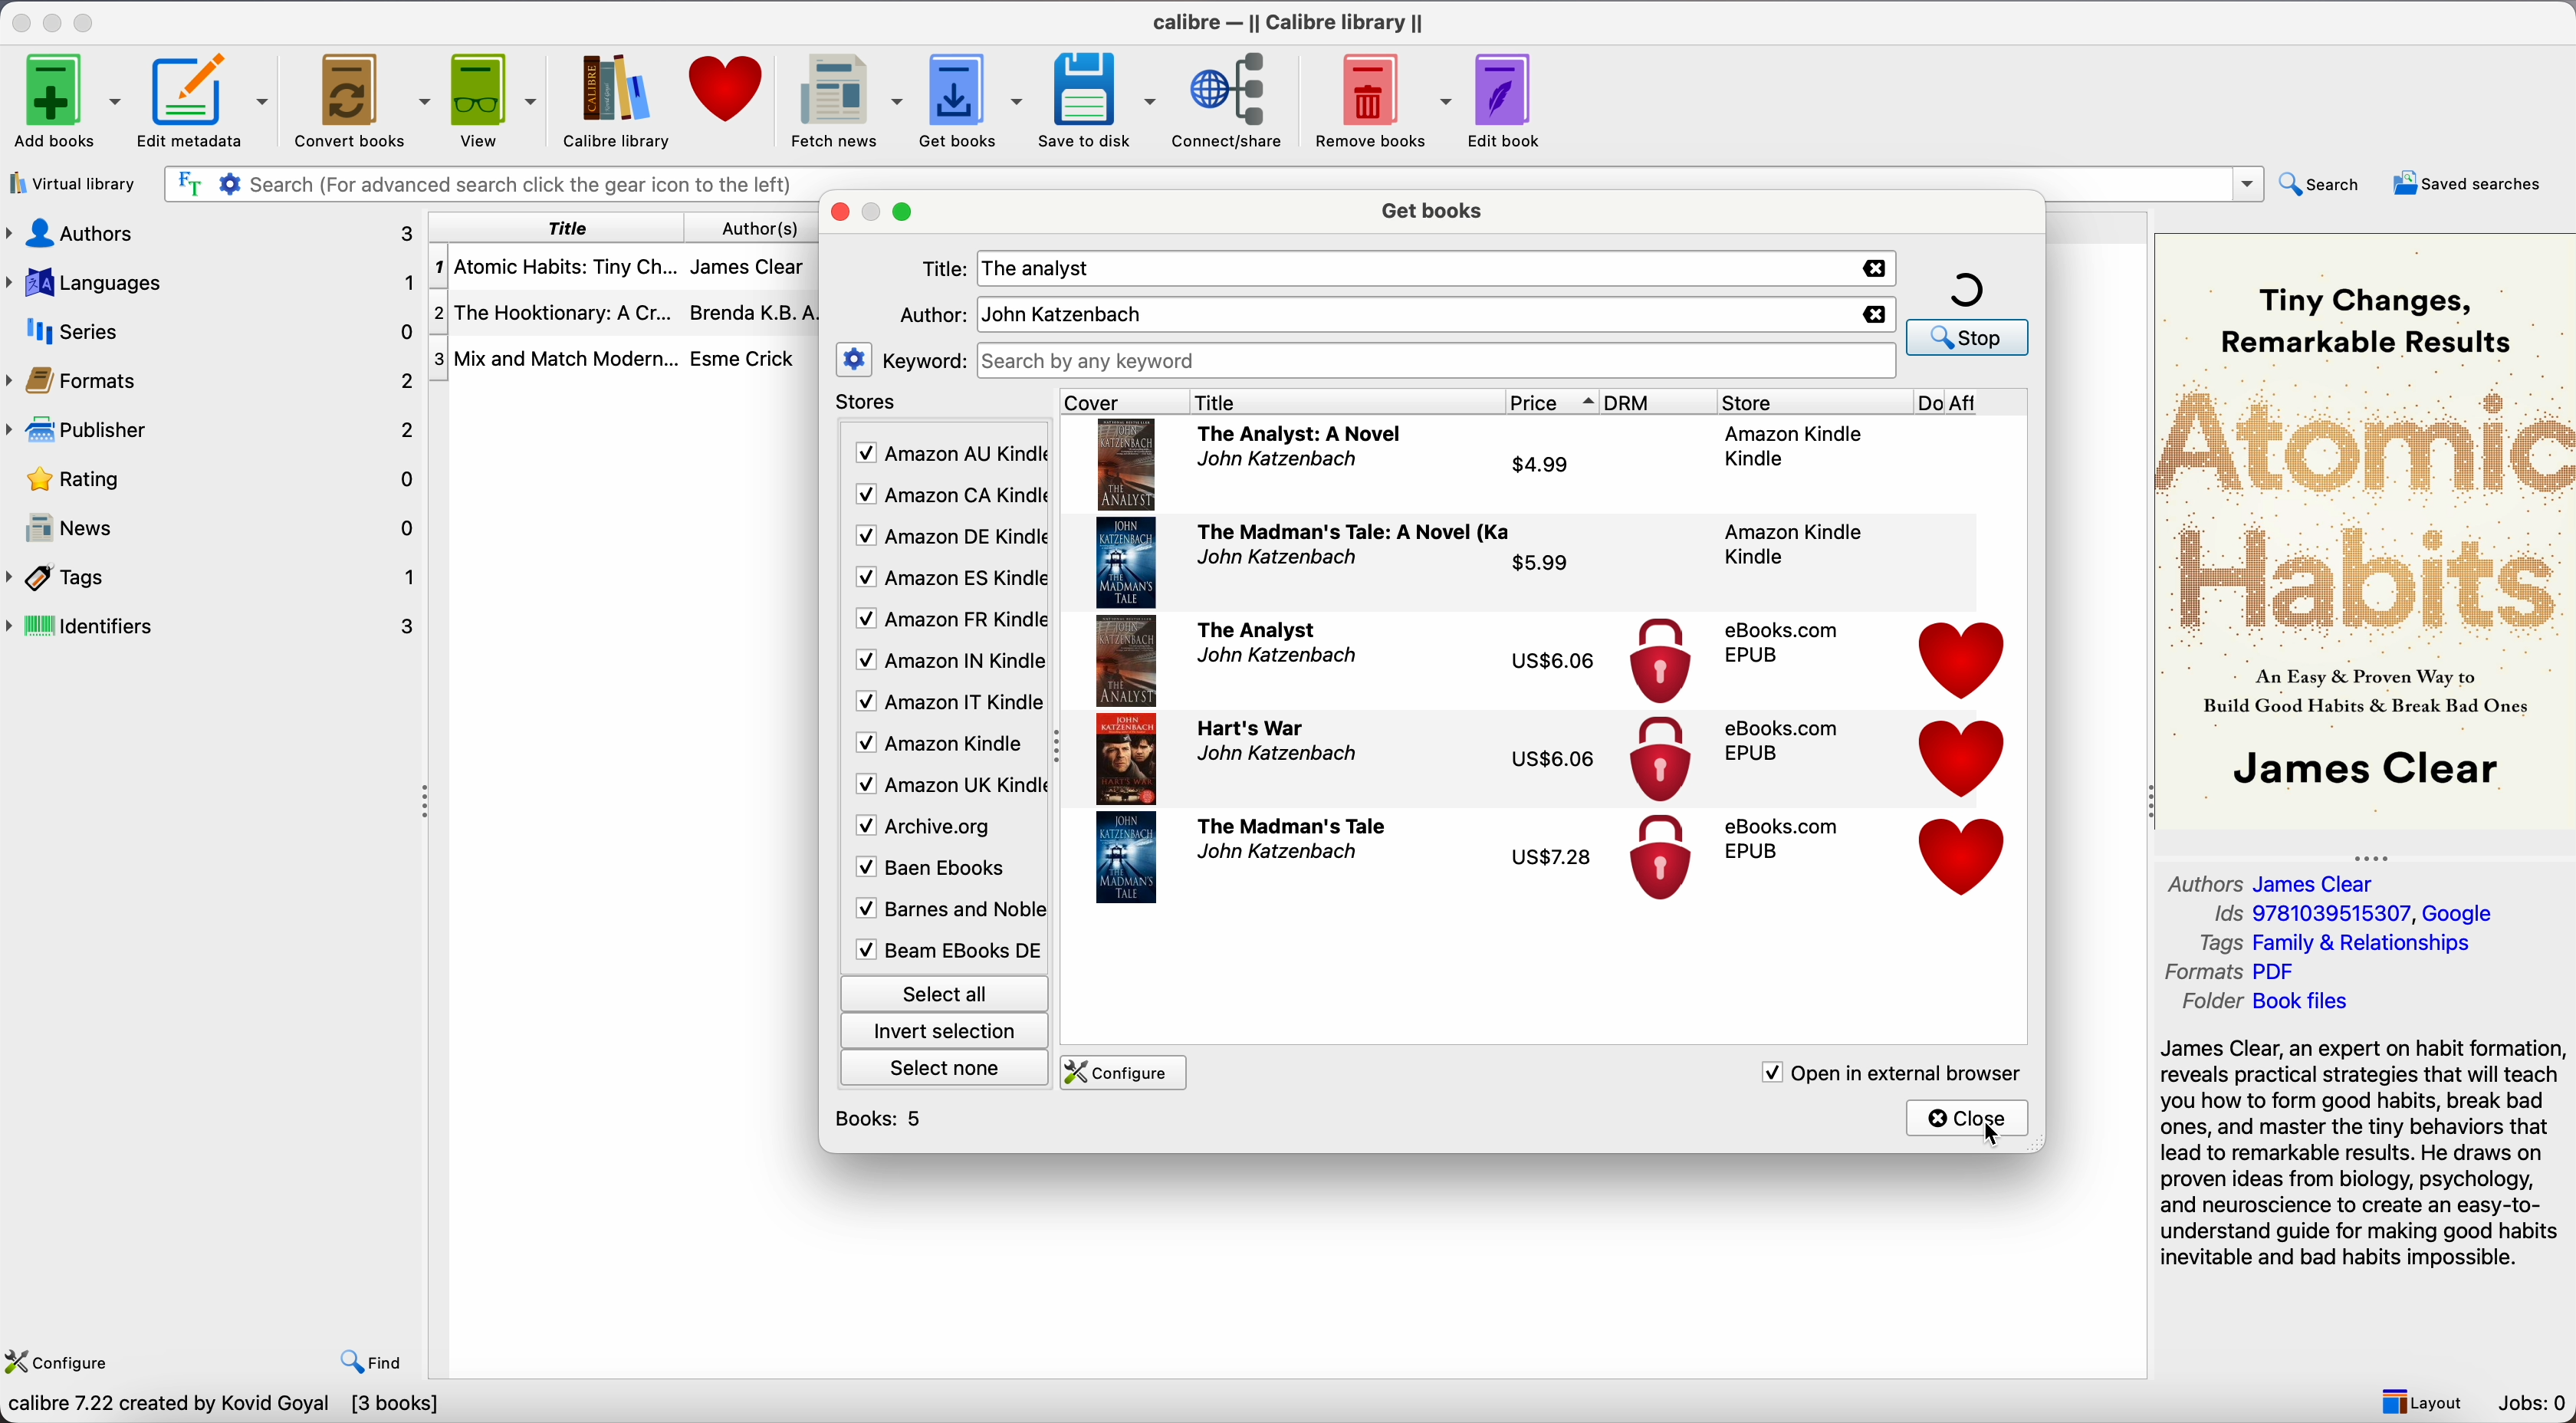 This screenshot has width=2576, height=1423. Describe the element at coordinates (612, 100) in the screenshot. I see `Calibre library` at that location.